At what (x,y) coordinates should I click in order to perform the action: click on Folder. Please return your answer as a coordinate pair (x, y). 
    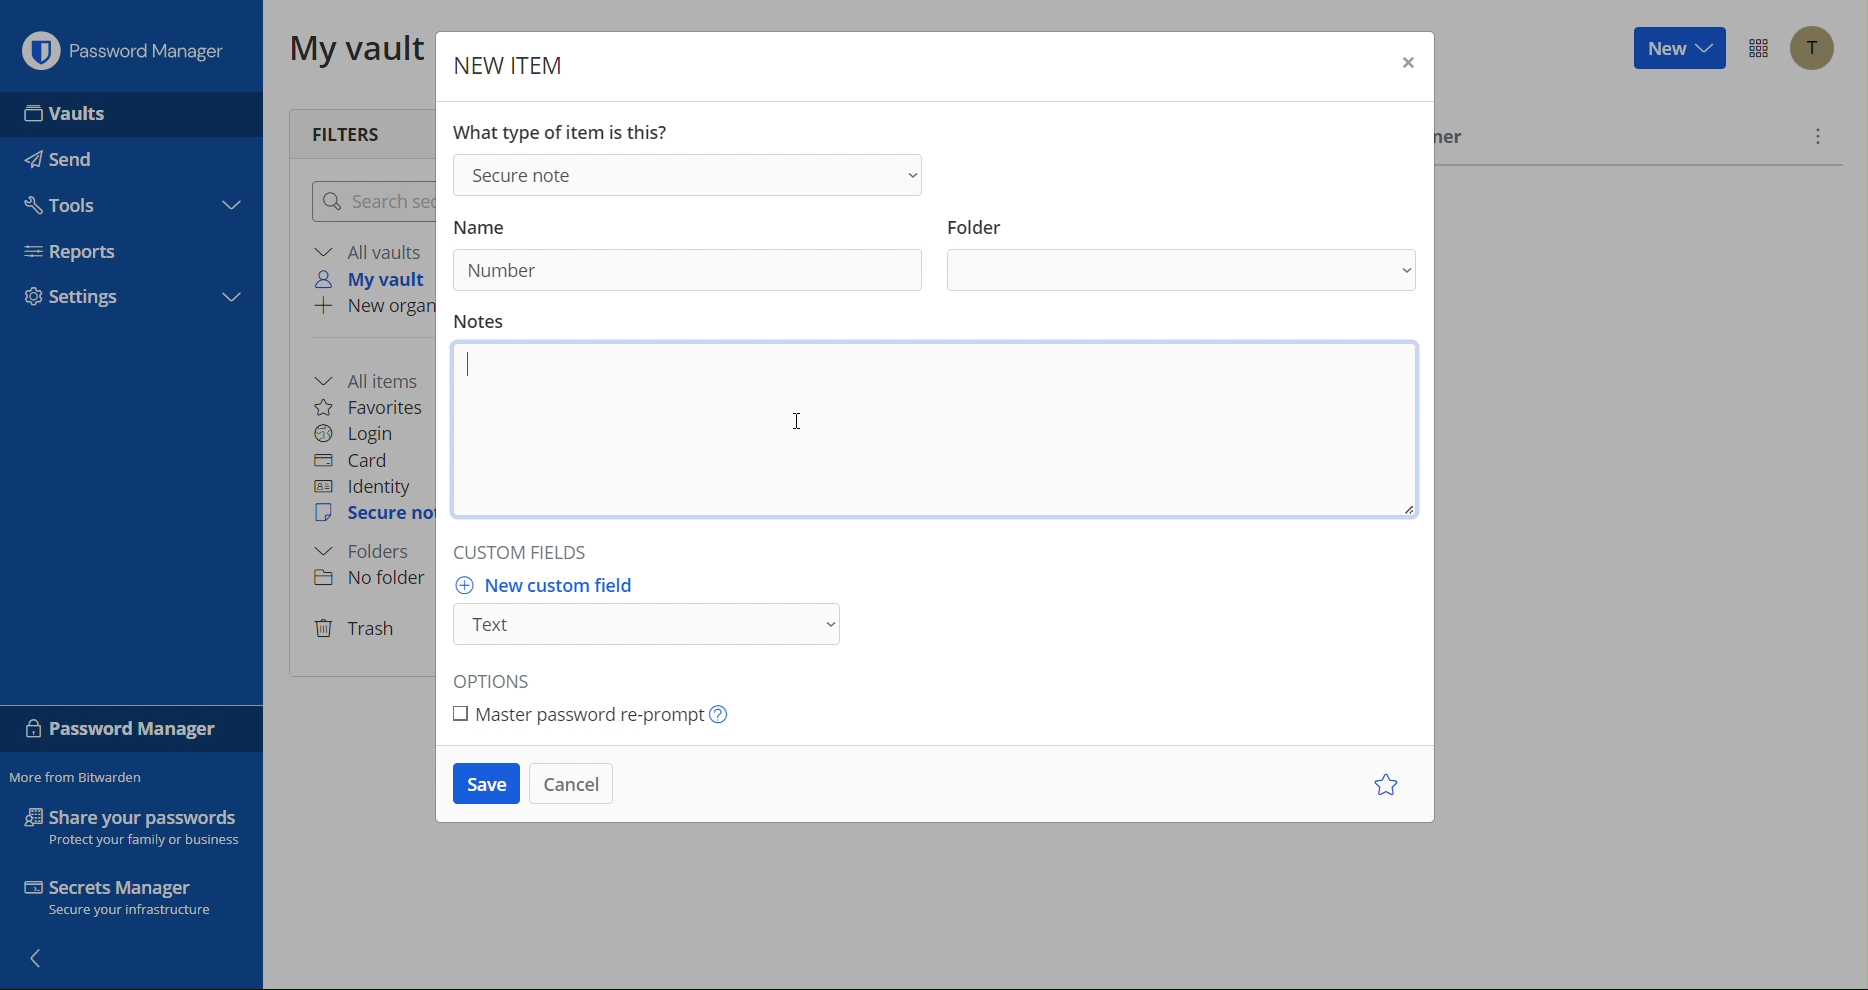
    Looking at the image, I should click on (371, 552).